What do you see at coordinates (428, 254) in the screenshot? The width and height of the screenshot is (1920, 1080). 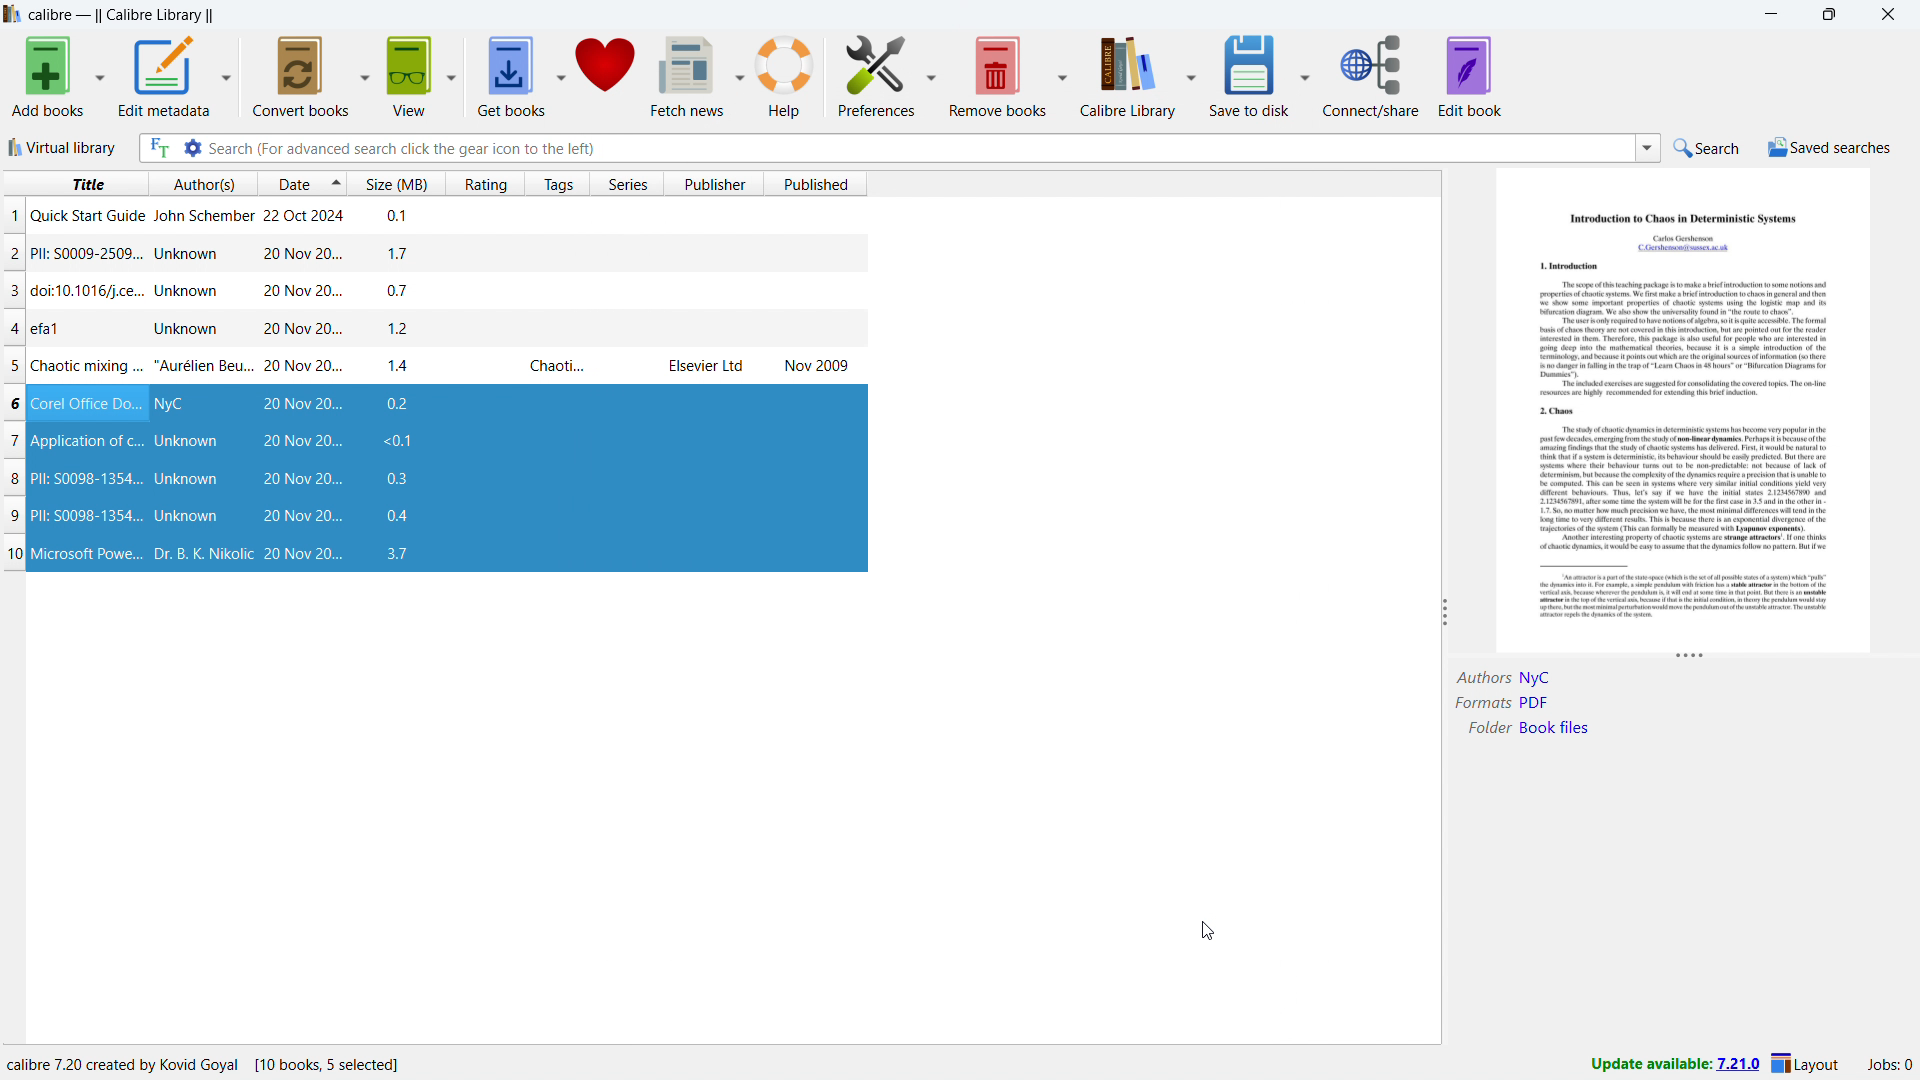 I see `single book entry` at bounding box center [428, 254].